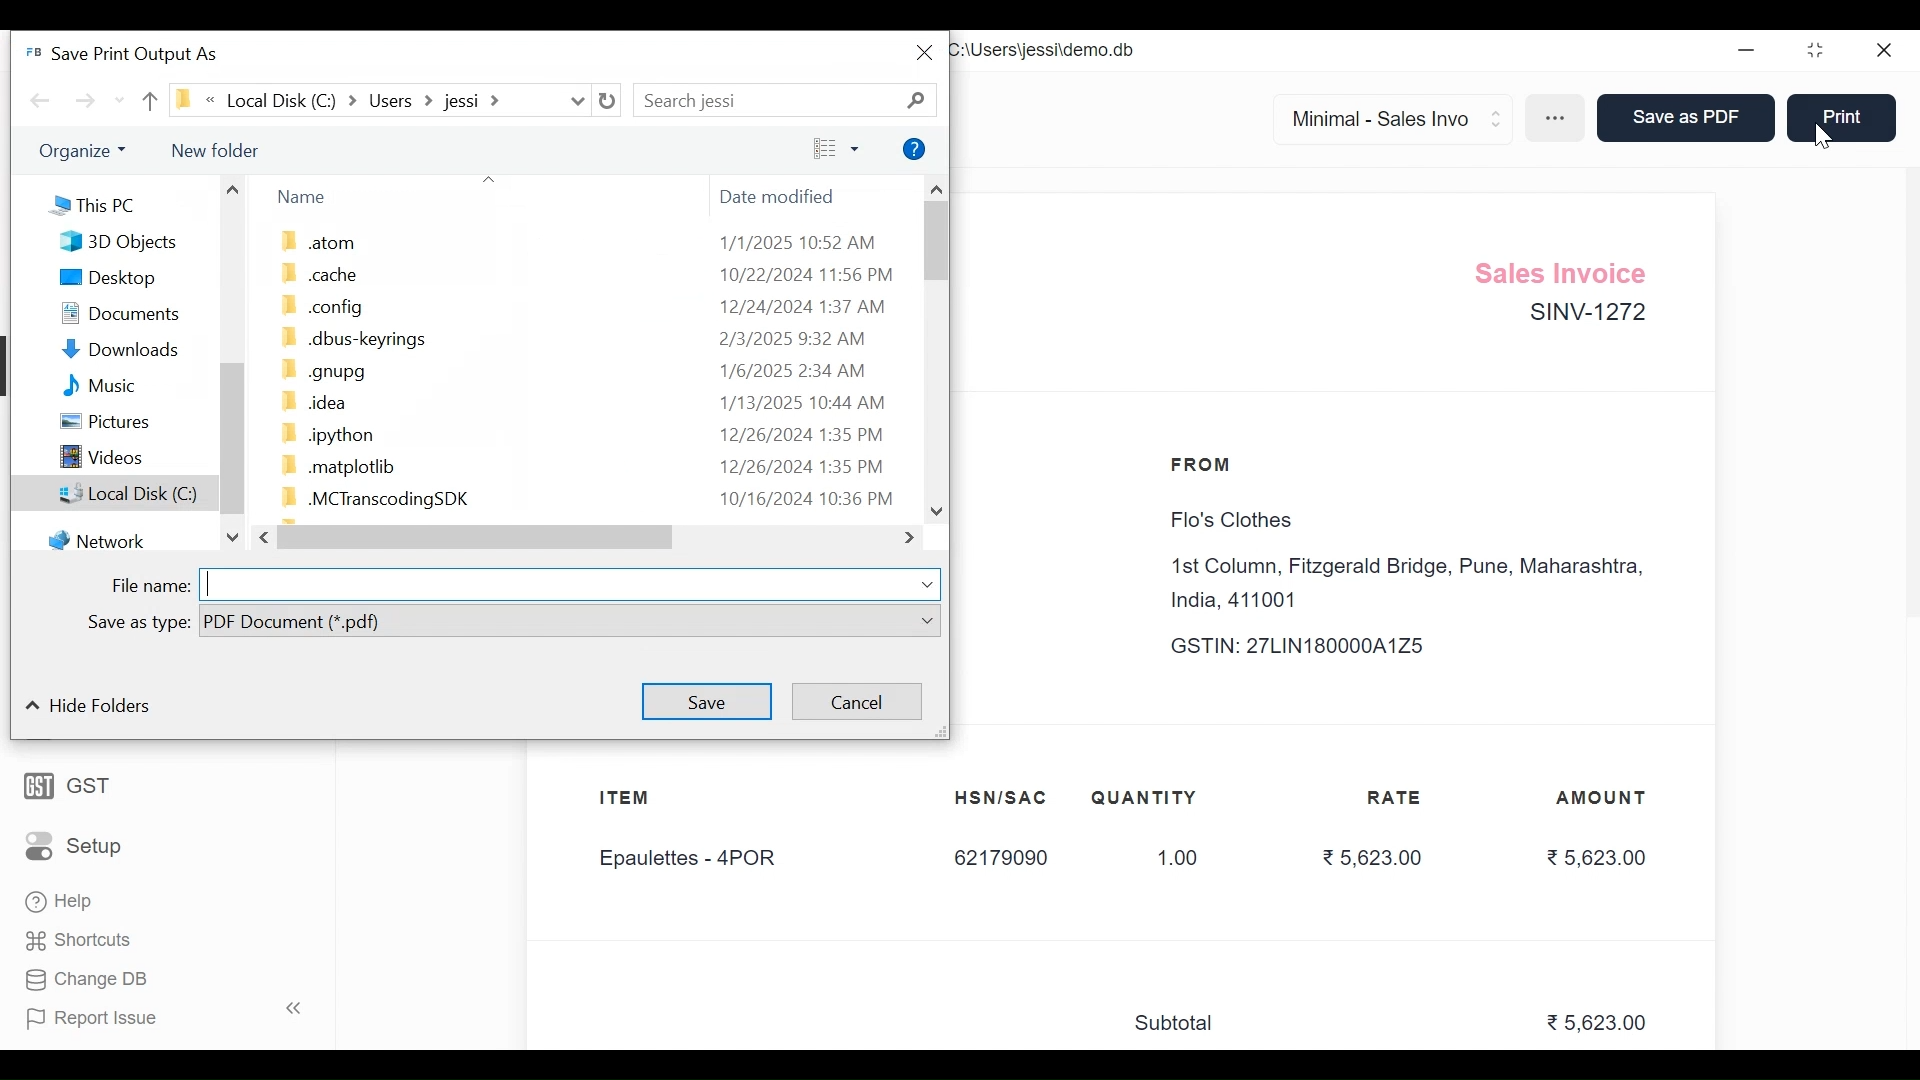  What do you see at coordinates (98, 540) in the screenshot?
I see `Network` at bounding box center [98, 540].